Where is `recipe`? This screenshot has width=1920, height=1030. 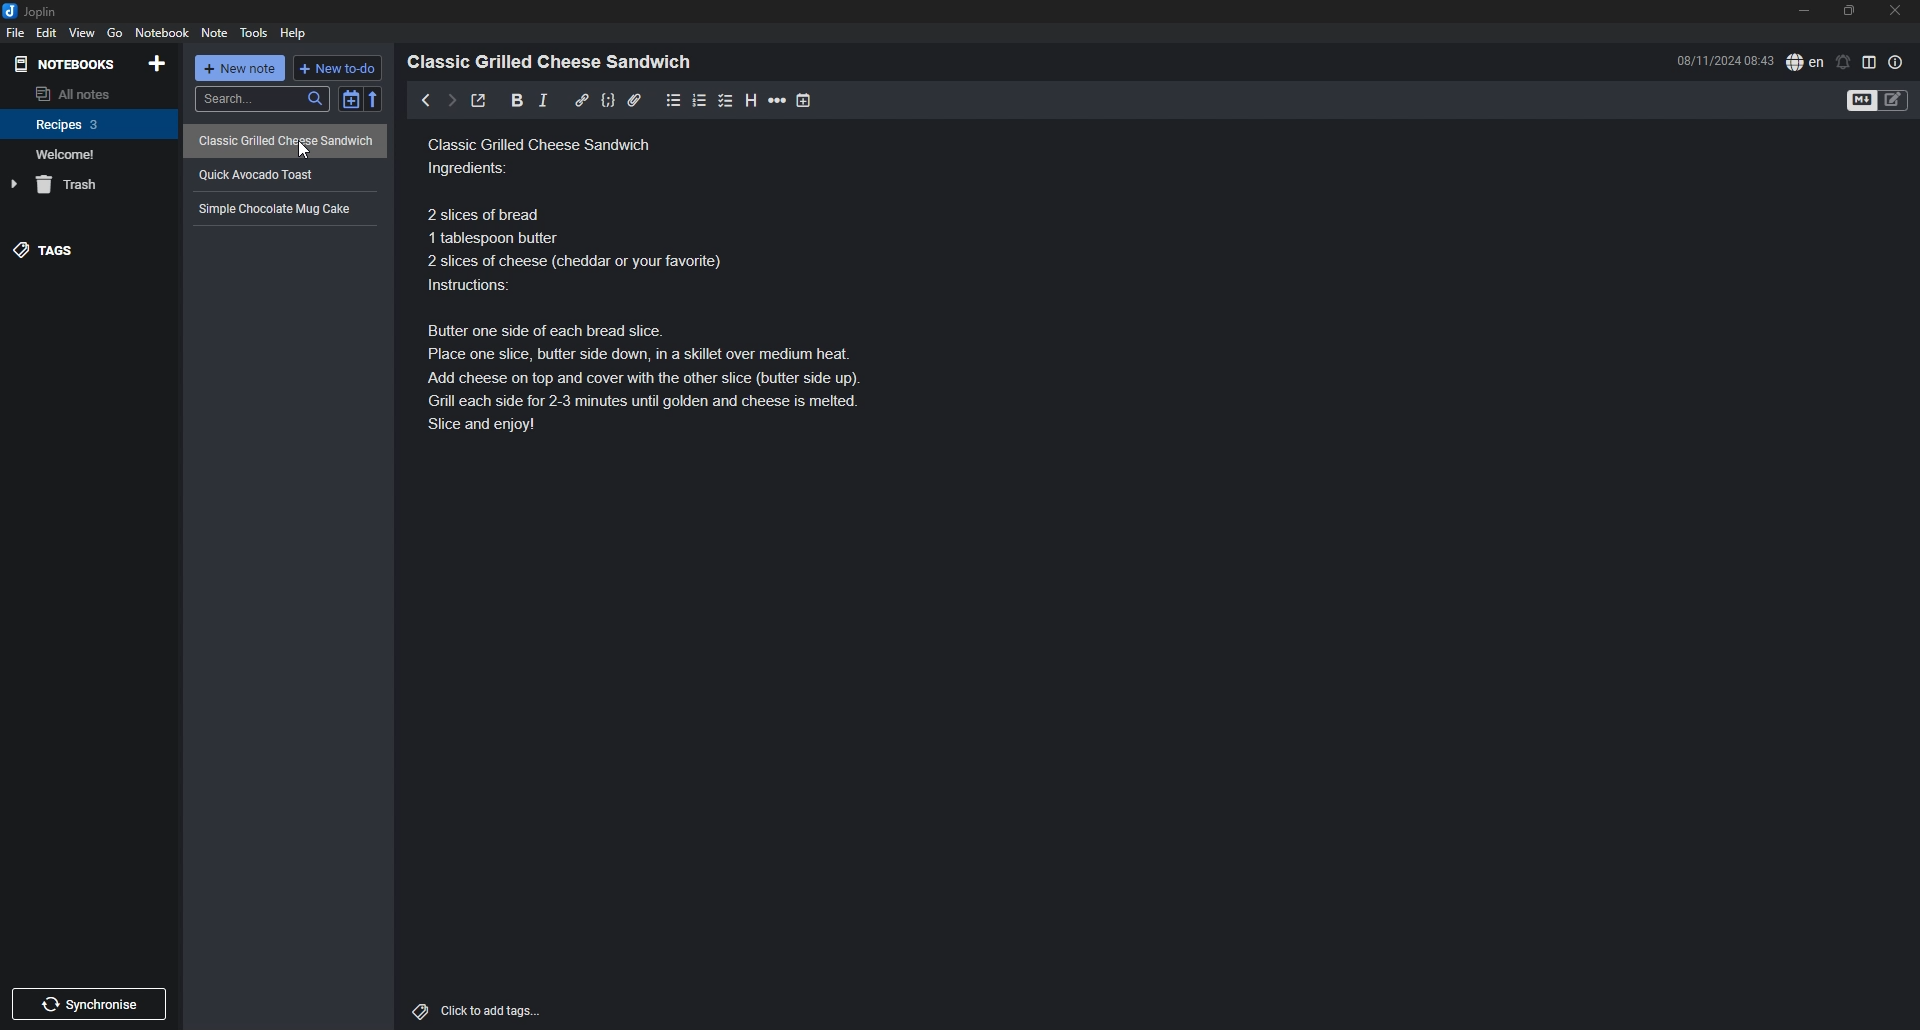 recipe is located at coordinates (282, 174).